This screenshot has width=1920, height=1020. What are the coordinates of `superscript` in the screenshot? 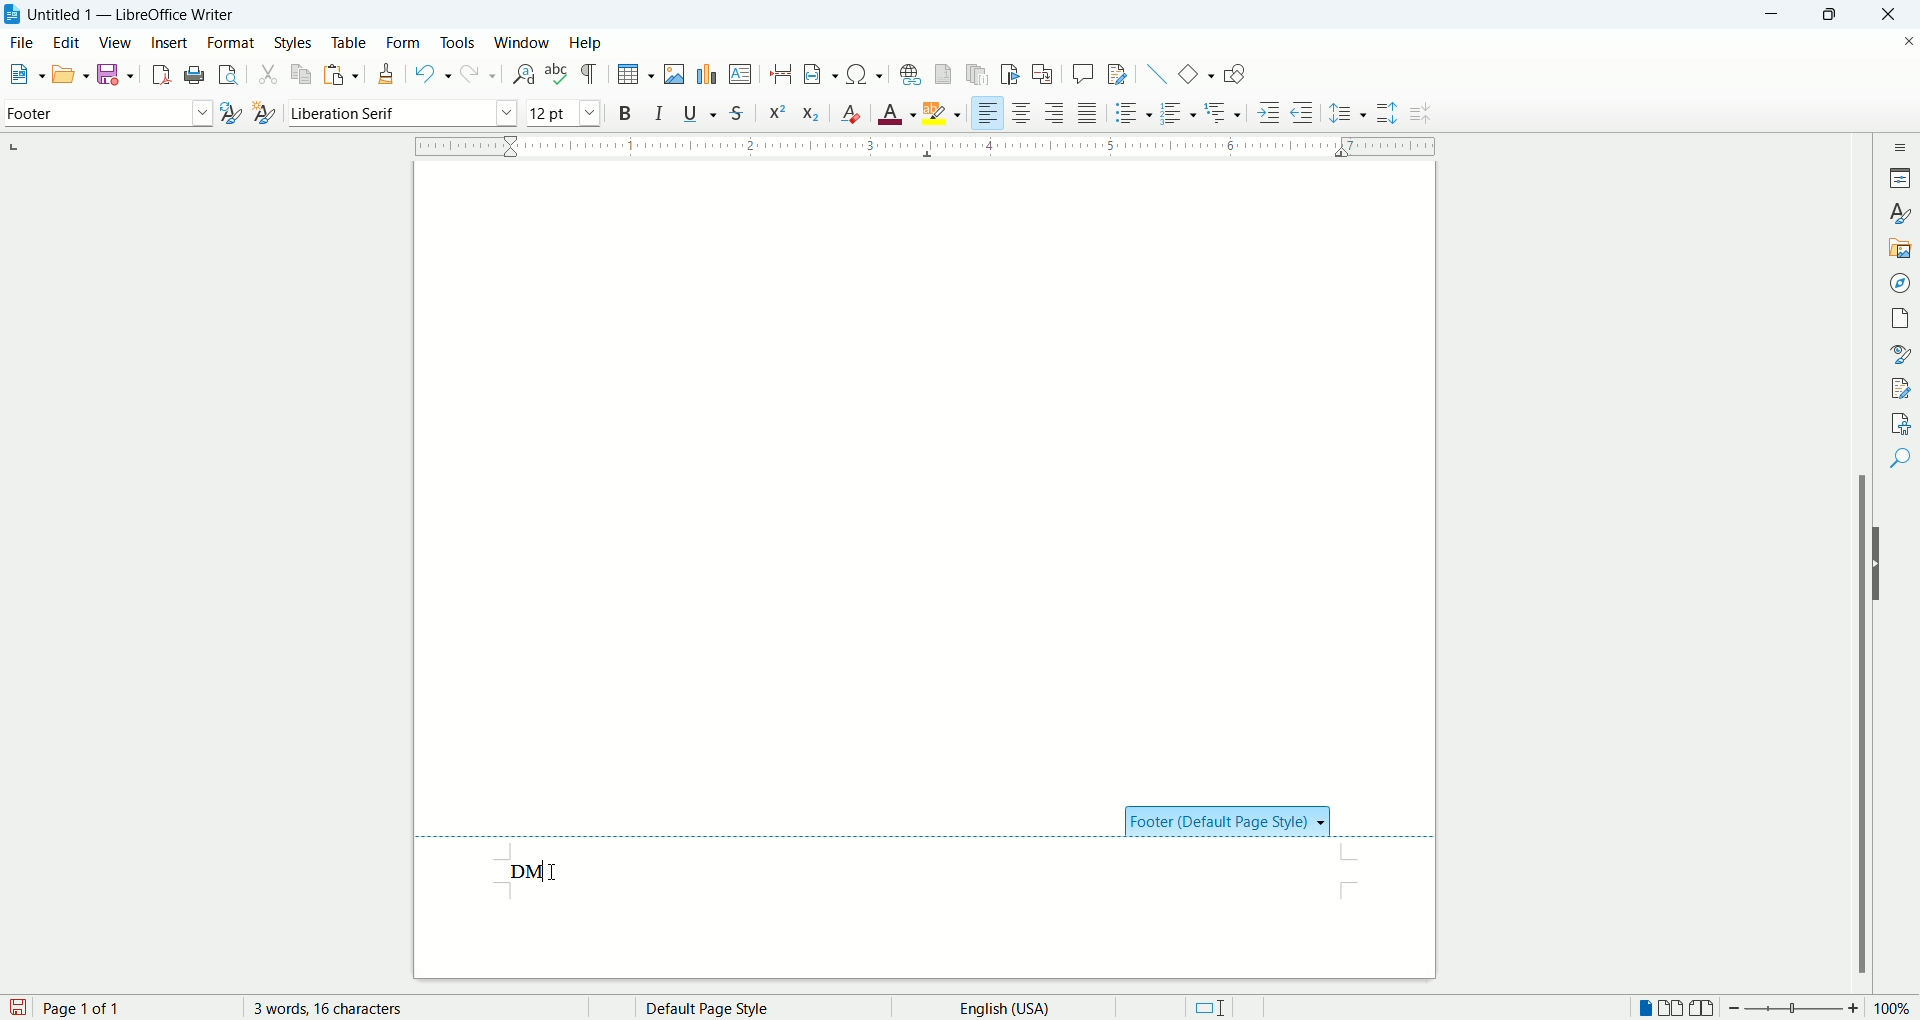 It's located at (775, 111).